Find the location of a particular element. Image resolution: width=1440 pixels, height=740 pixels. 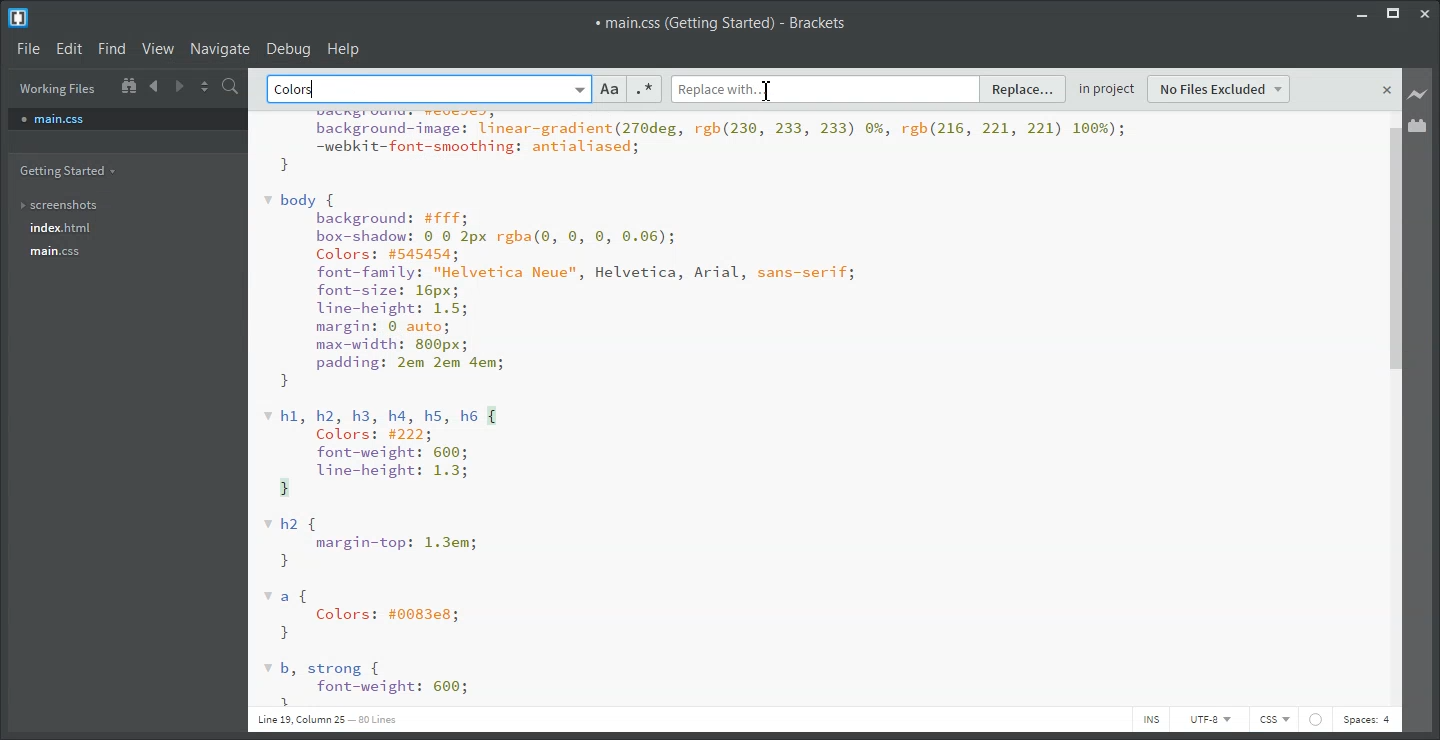

Edit is located at coordinates (68, 48).